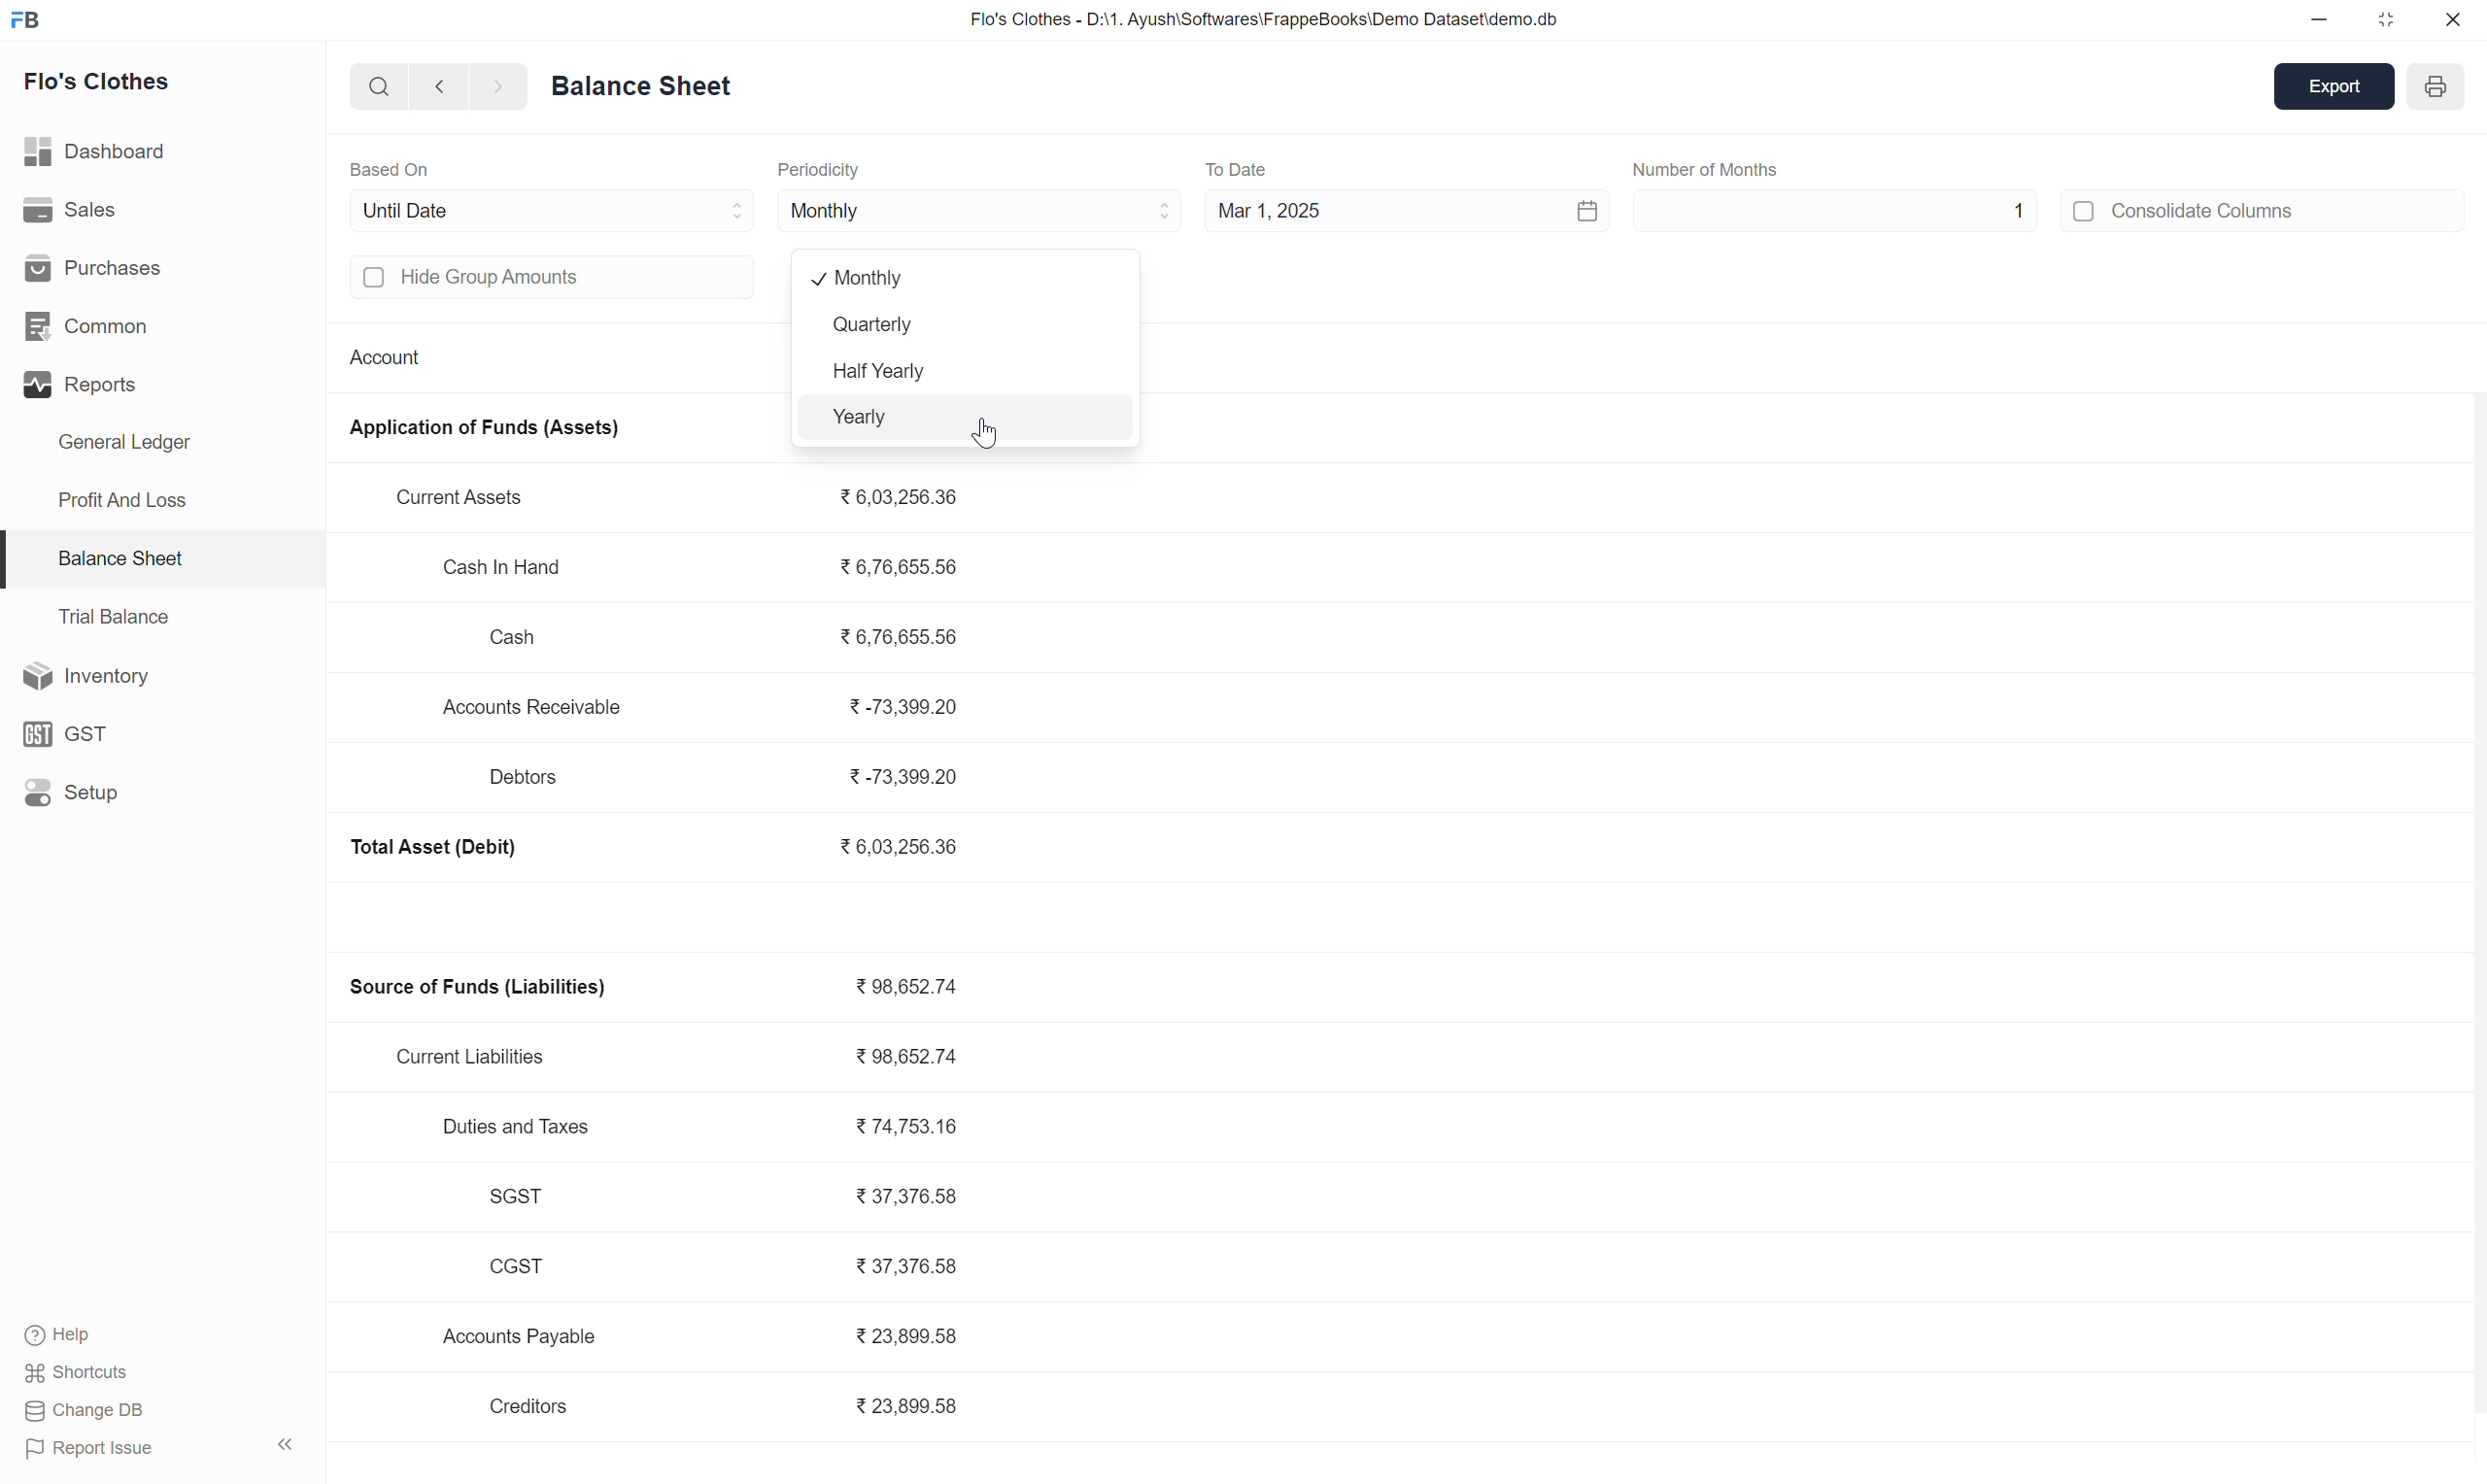  I want to click on Purchases, so click(110, 270).